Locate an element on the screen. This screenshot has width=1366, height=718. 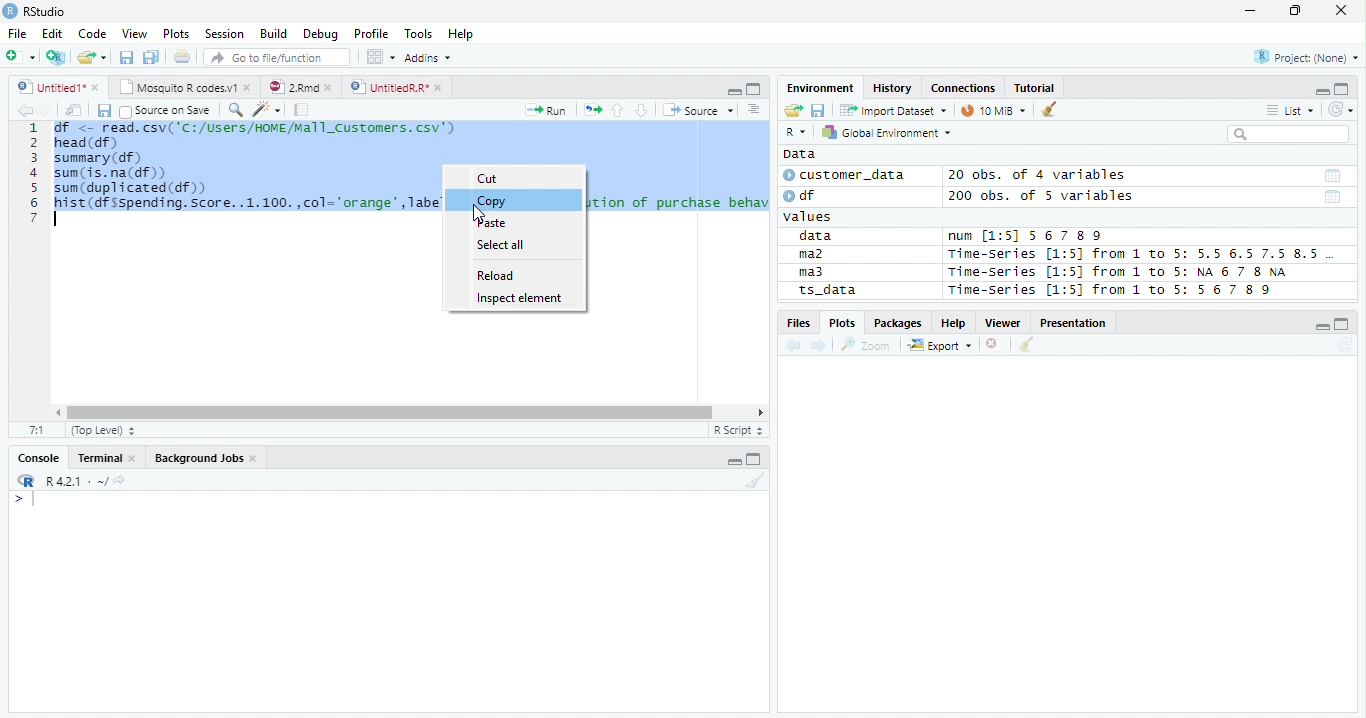
Typing indicator is located at coordinates (33, 500).